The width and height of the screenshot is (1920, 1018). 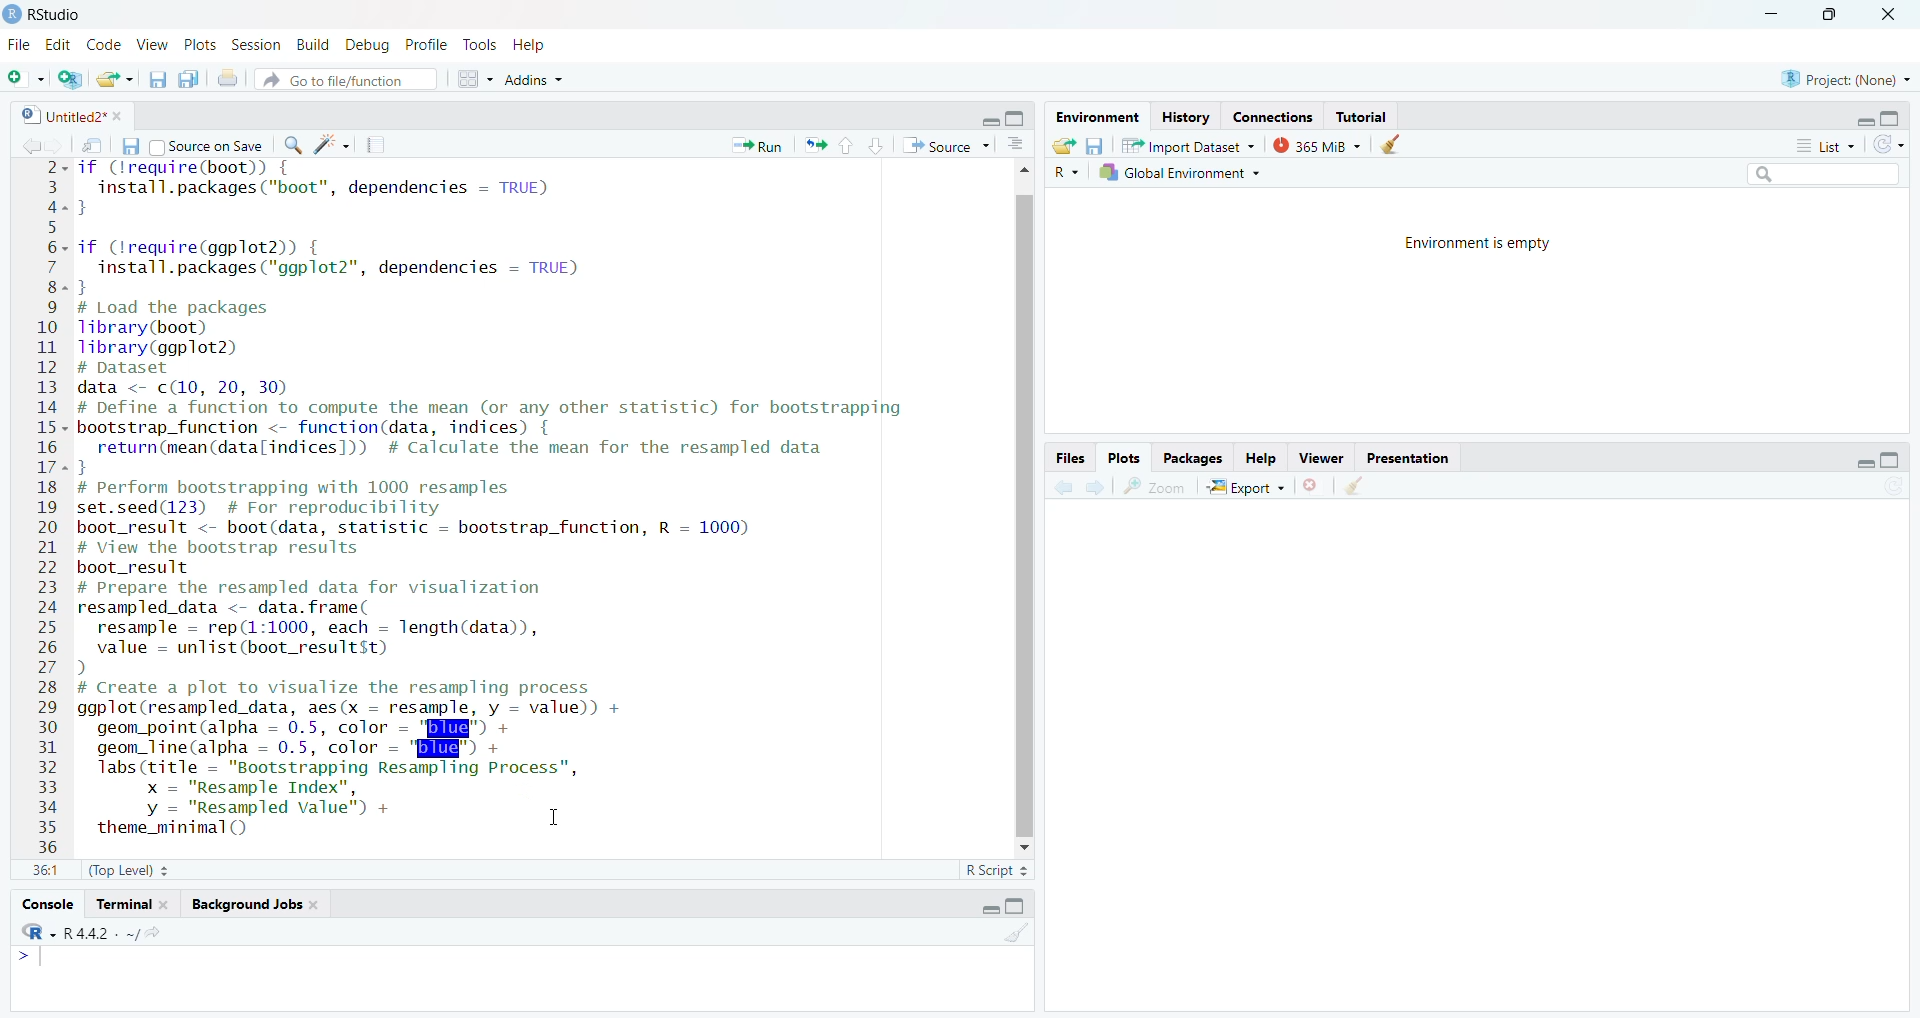 I want to click on Session, so click(x=256, y=48).